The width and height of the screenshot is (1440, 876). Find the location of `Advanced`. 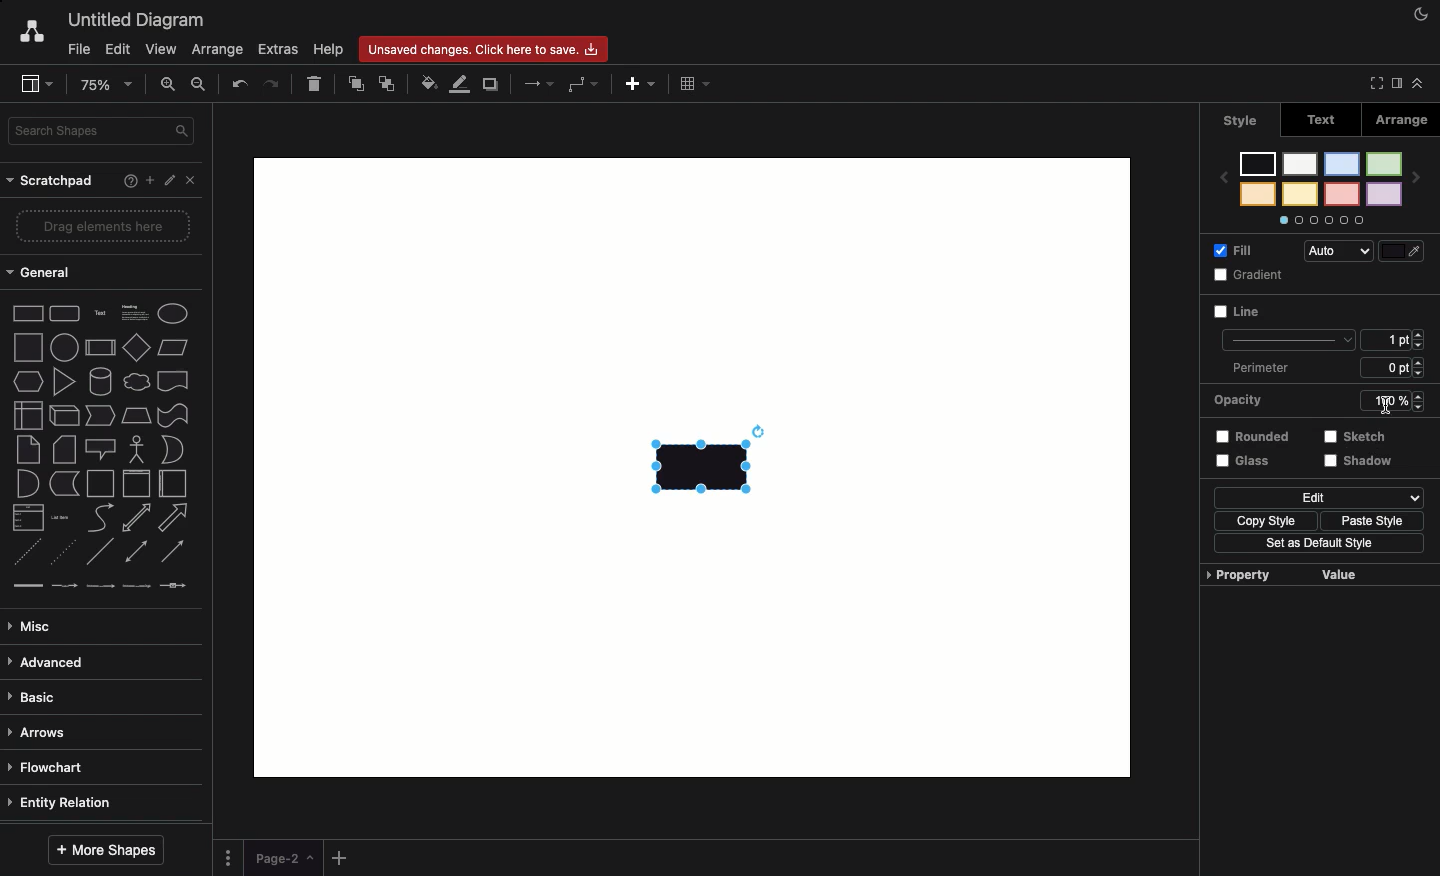

Advanced is located at coordinates (56, 662).